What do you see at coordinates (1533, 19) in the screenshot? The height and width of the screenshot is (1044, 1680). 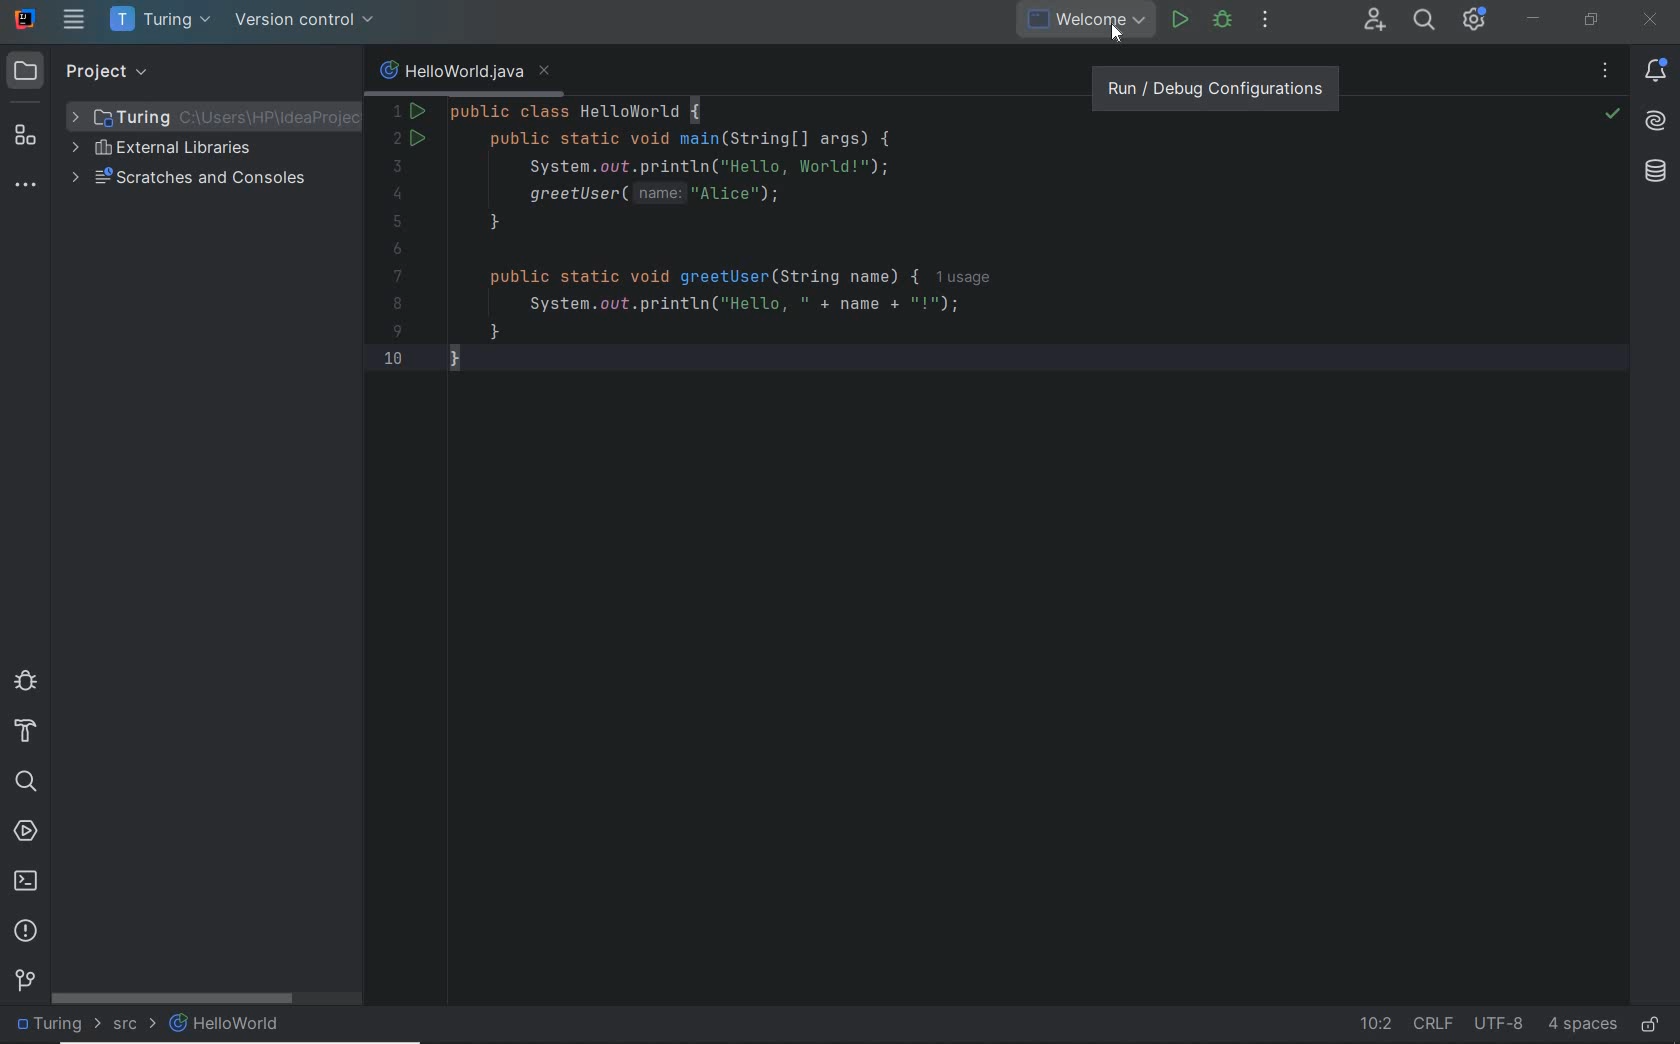 I see `MINIMIZE` at bounding box center [1533, 19].